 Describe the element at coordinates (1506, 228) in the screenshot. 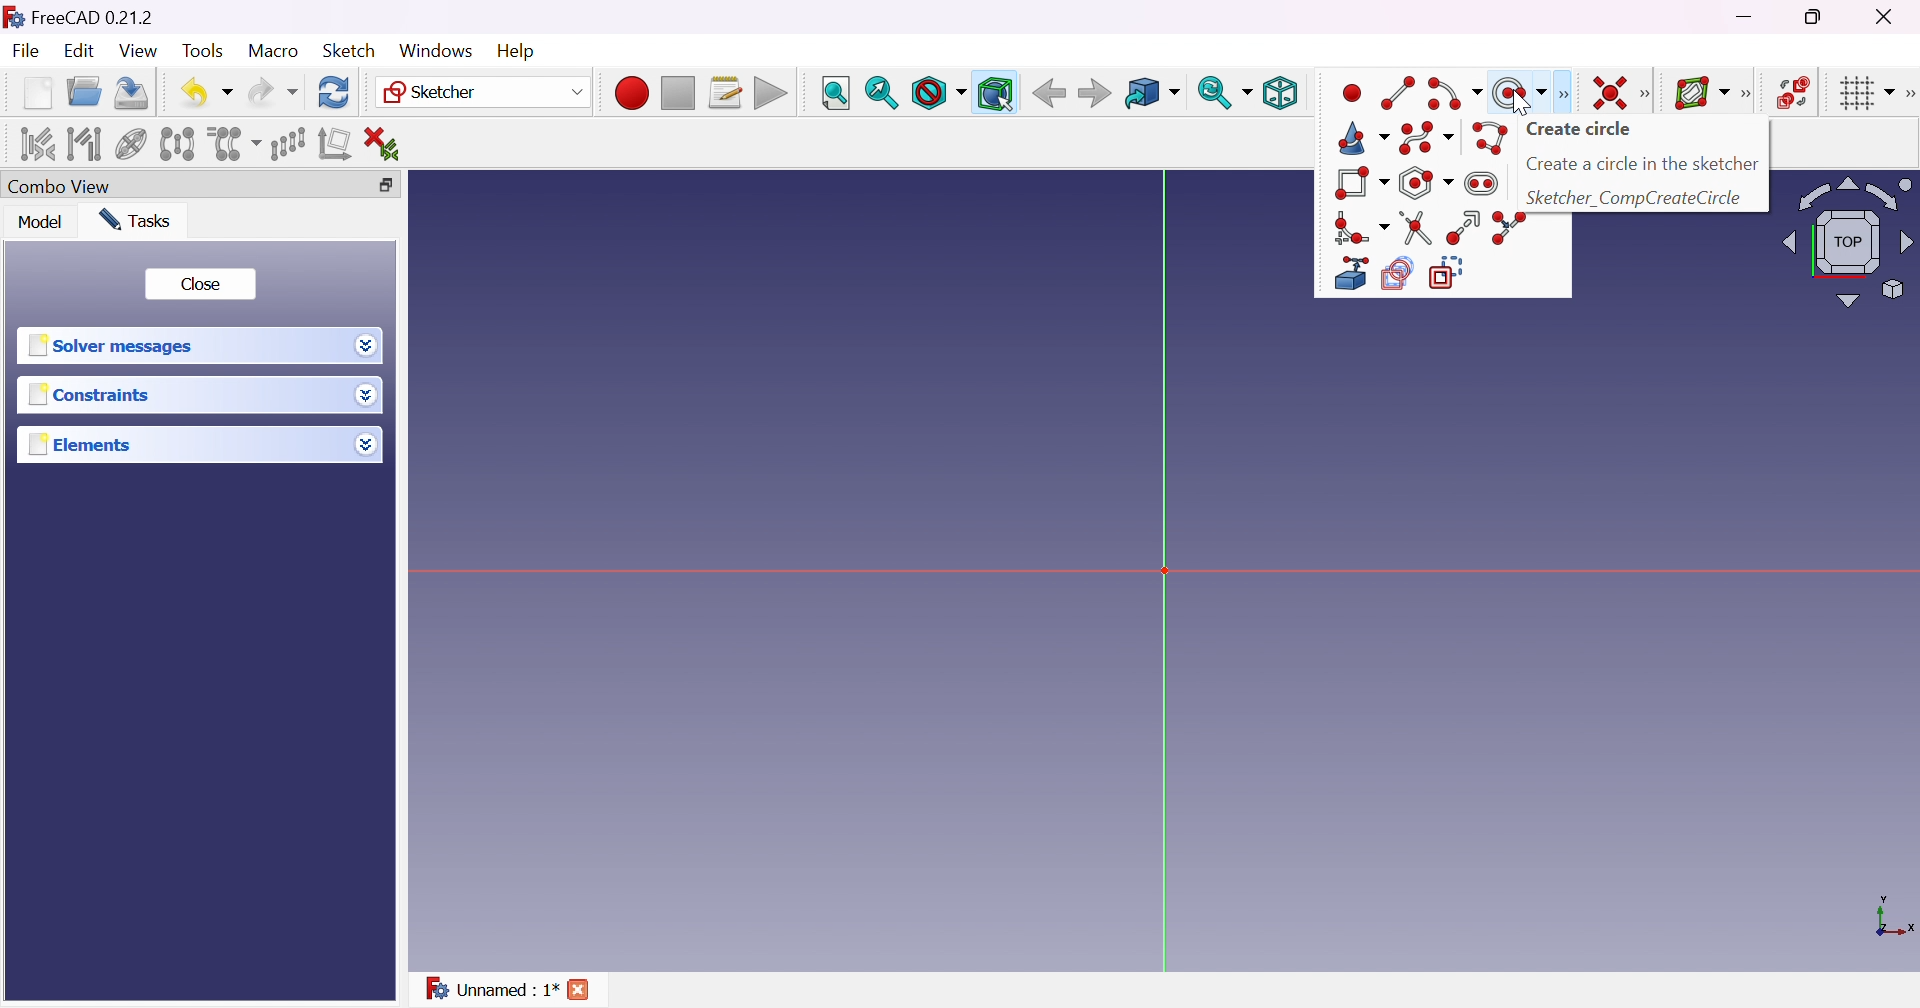

I see `Split edge` at that location.